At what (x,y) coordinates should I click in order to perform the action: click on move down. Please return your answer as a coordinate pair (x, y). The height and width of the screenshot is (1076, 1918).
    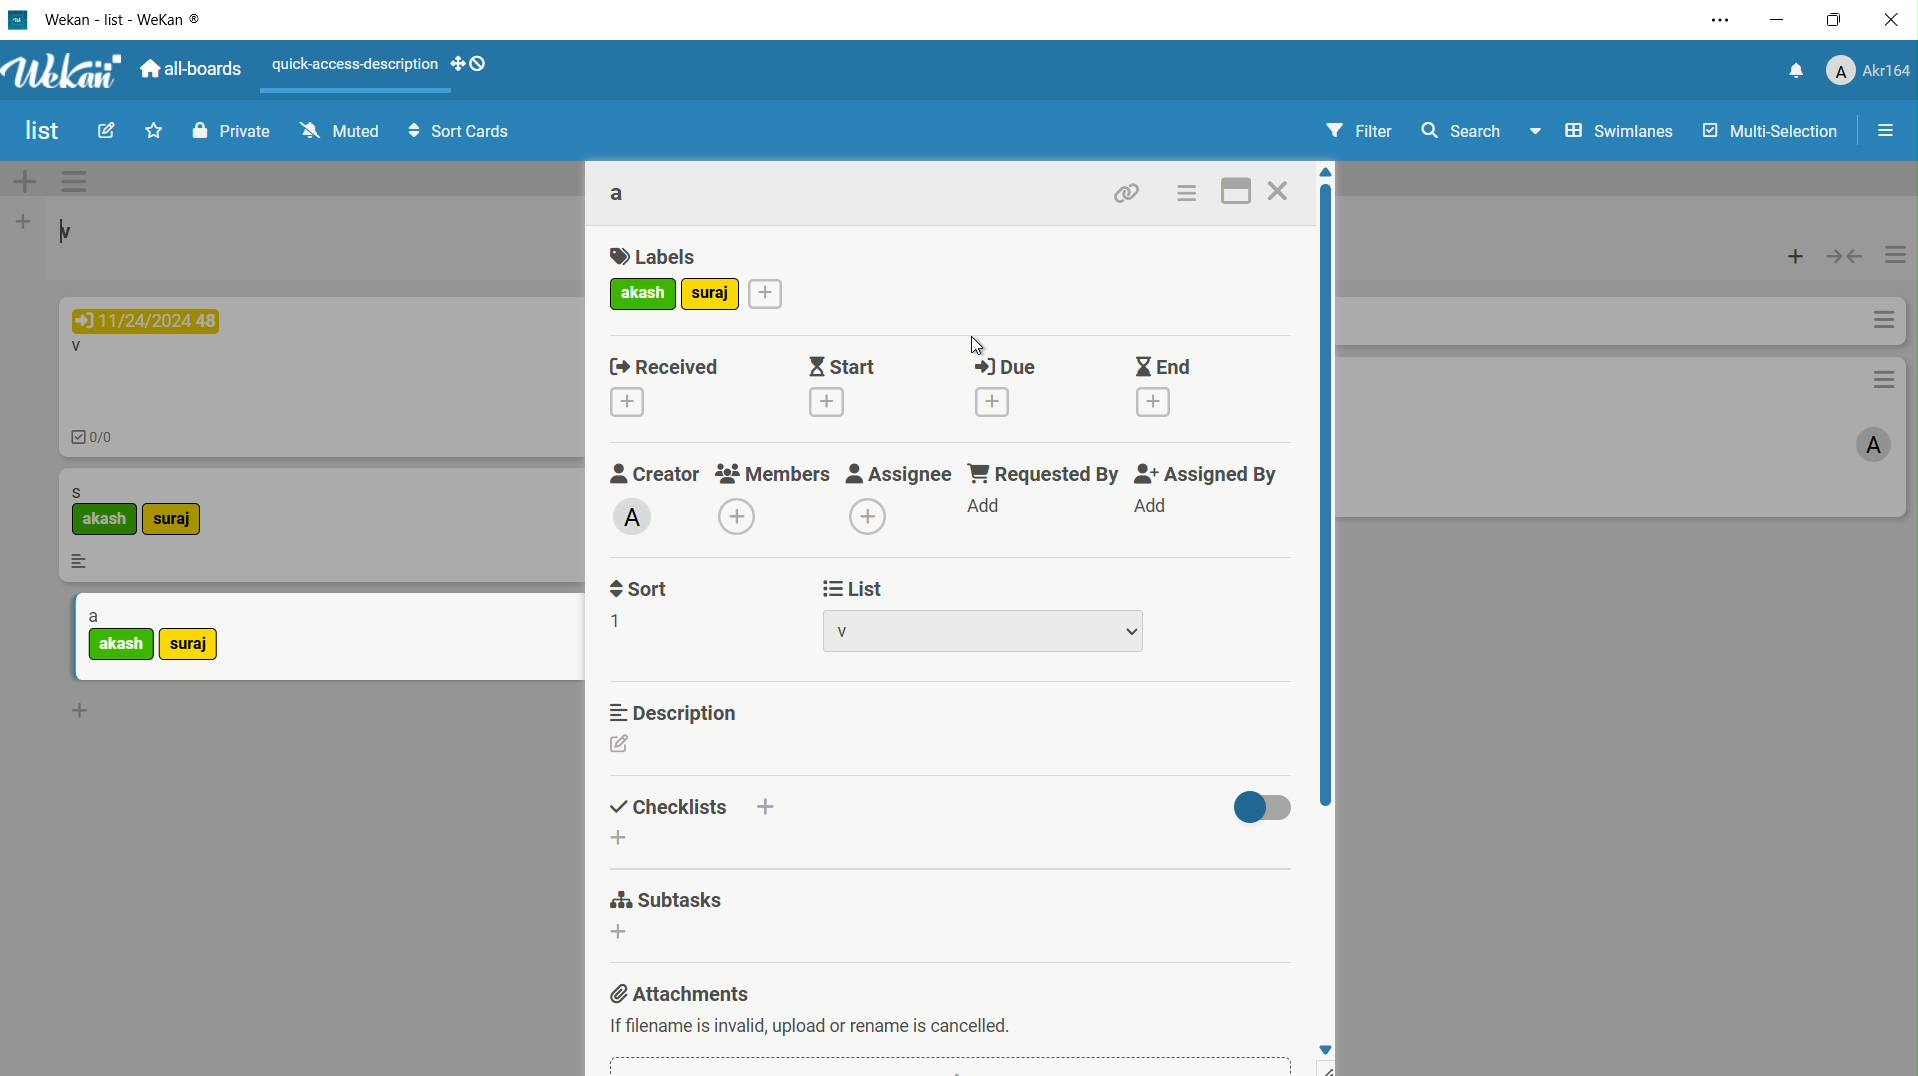
    Looking at the image, I should click on (1325, 1046).